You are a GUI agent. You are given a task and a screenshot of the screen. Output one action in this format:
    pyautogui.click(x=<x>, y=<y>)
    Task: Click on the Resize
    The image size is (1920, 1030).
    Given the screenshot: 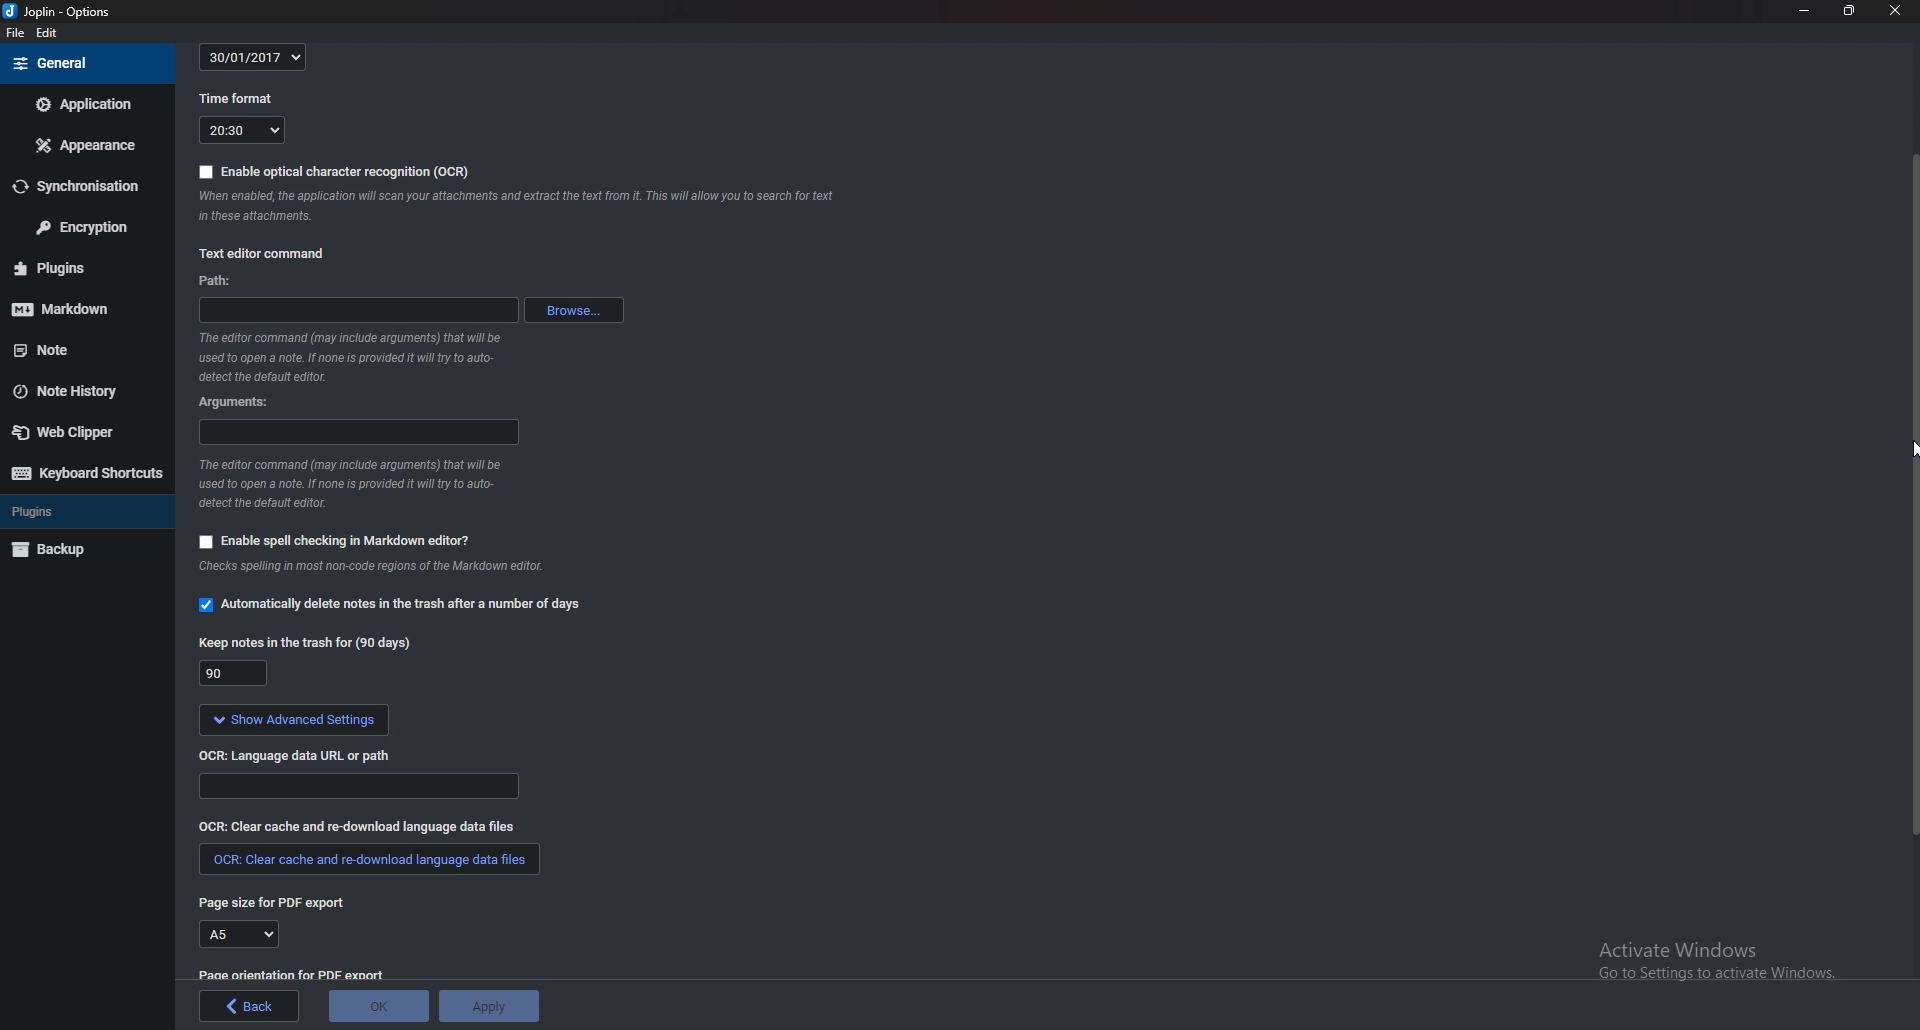 What is the action you would take?
    pyautogui.click(x=1849, y=12)
    